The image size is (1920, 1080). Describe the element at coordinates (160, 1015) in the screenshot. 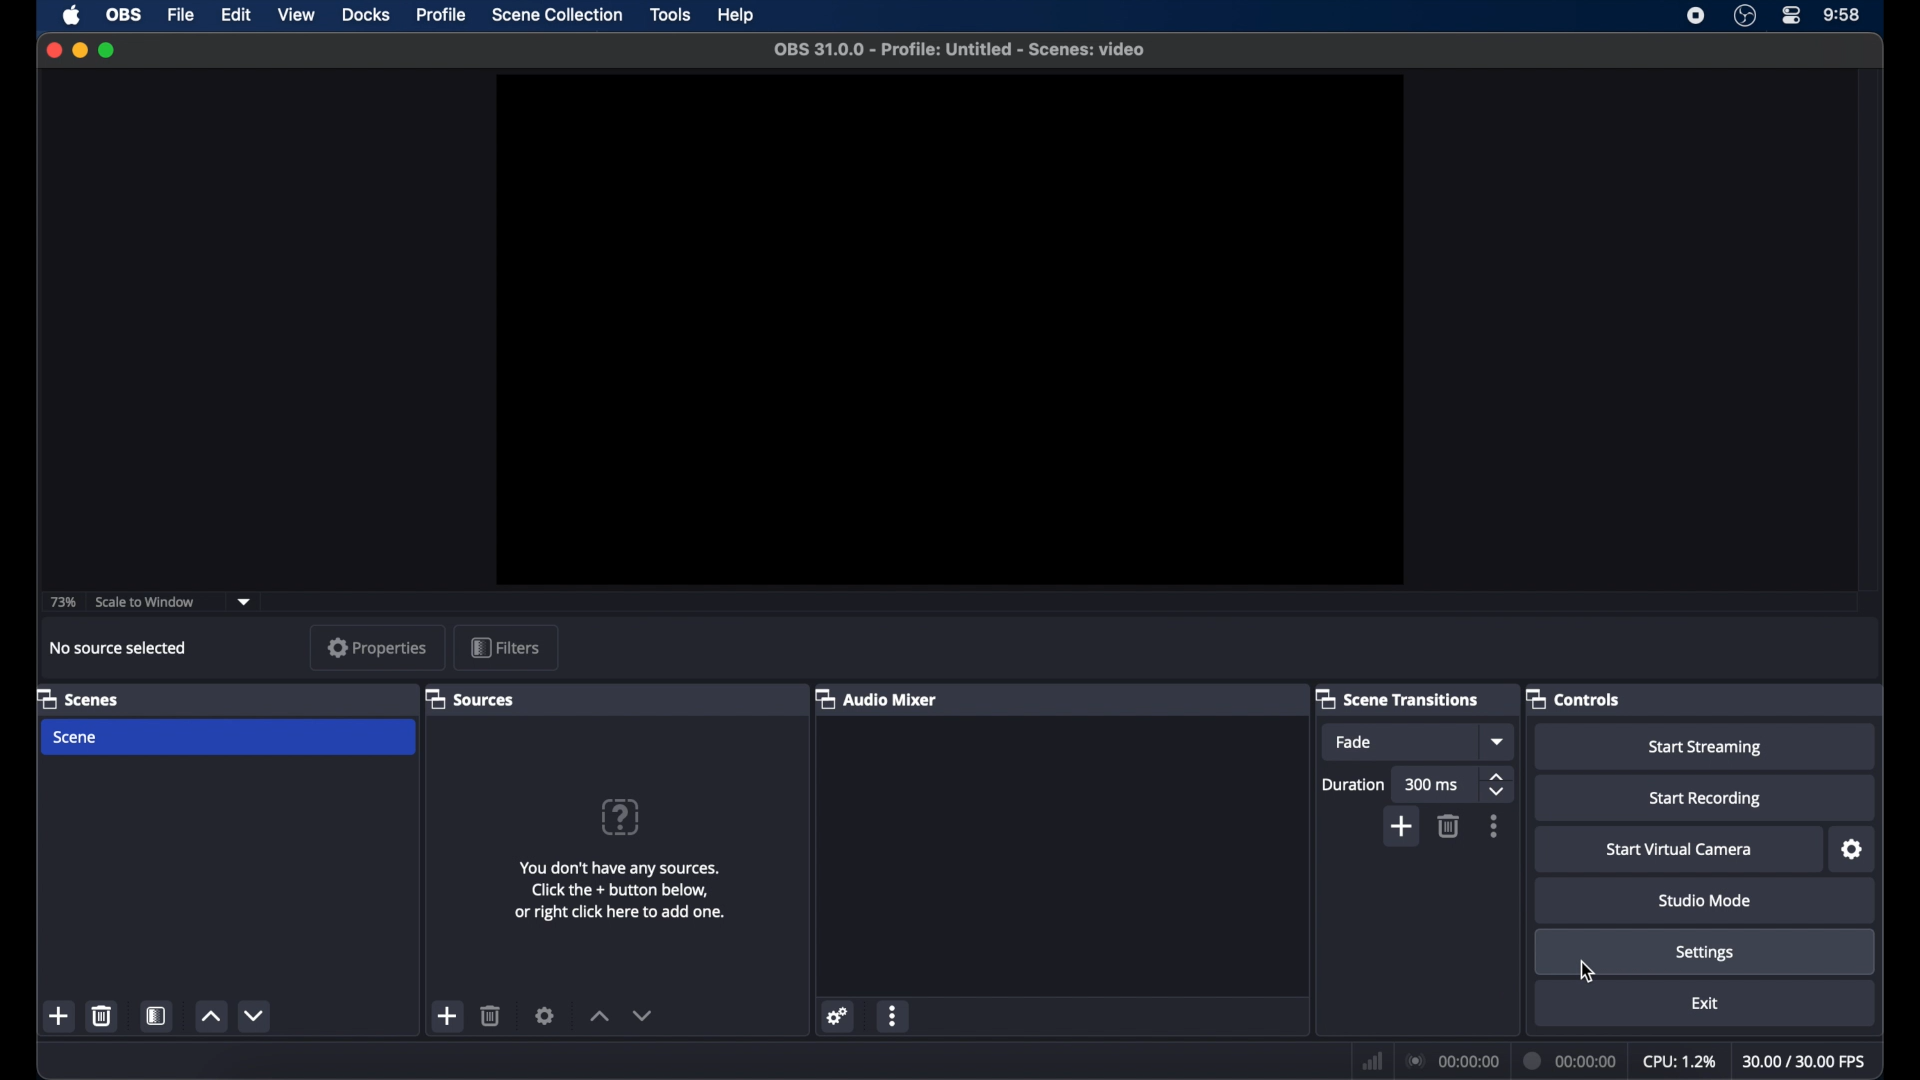

I see `scene filters` at that location.